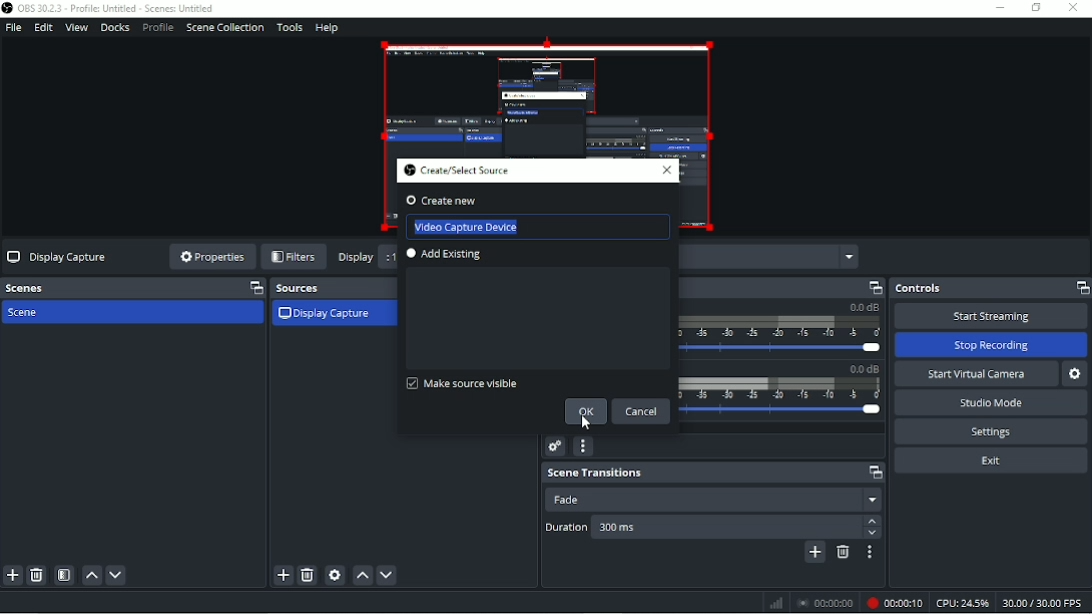  I want to click on Add existing, so click(448, 256).